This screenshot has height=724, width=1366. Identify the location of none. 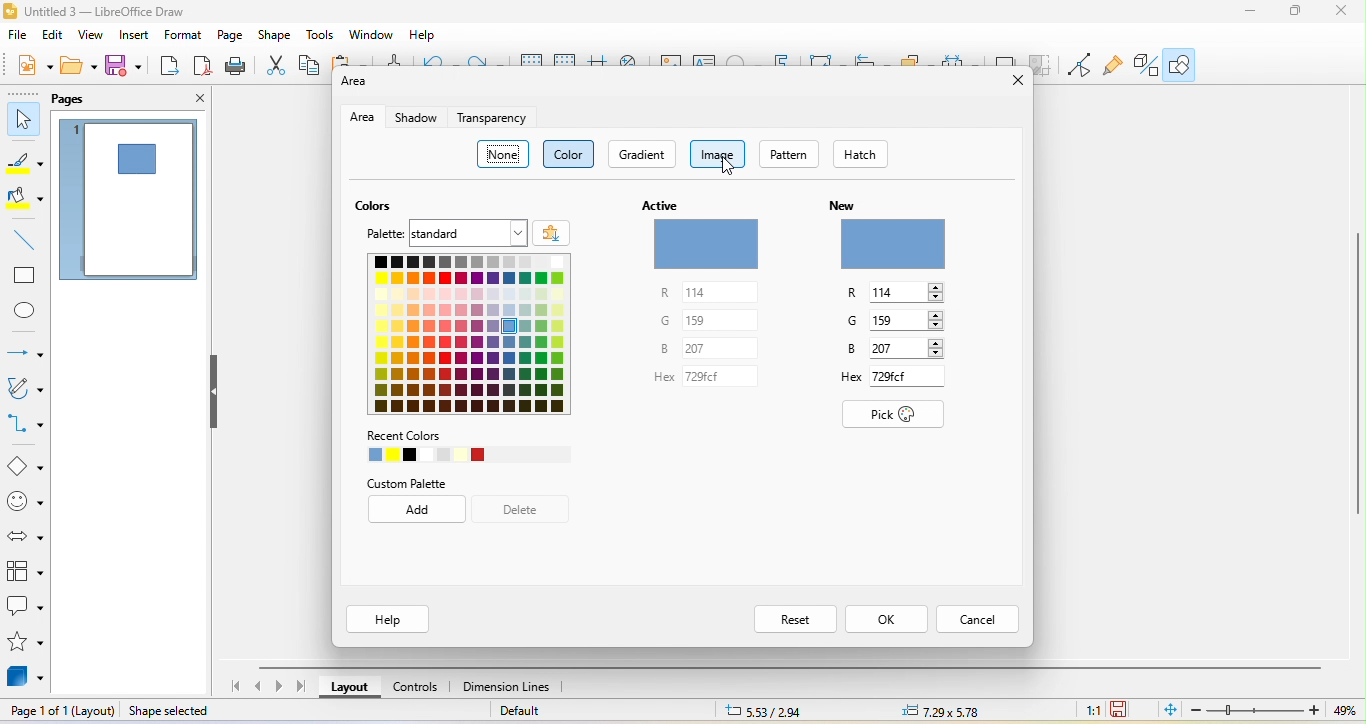
(502, 154).